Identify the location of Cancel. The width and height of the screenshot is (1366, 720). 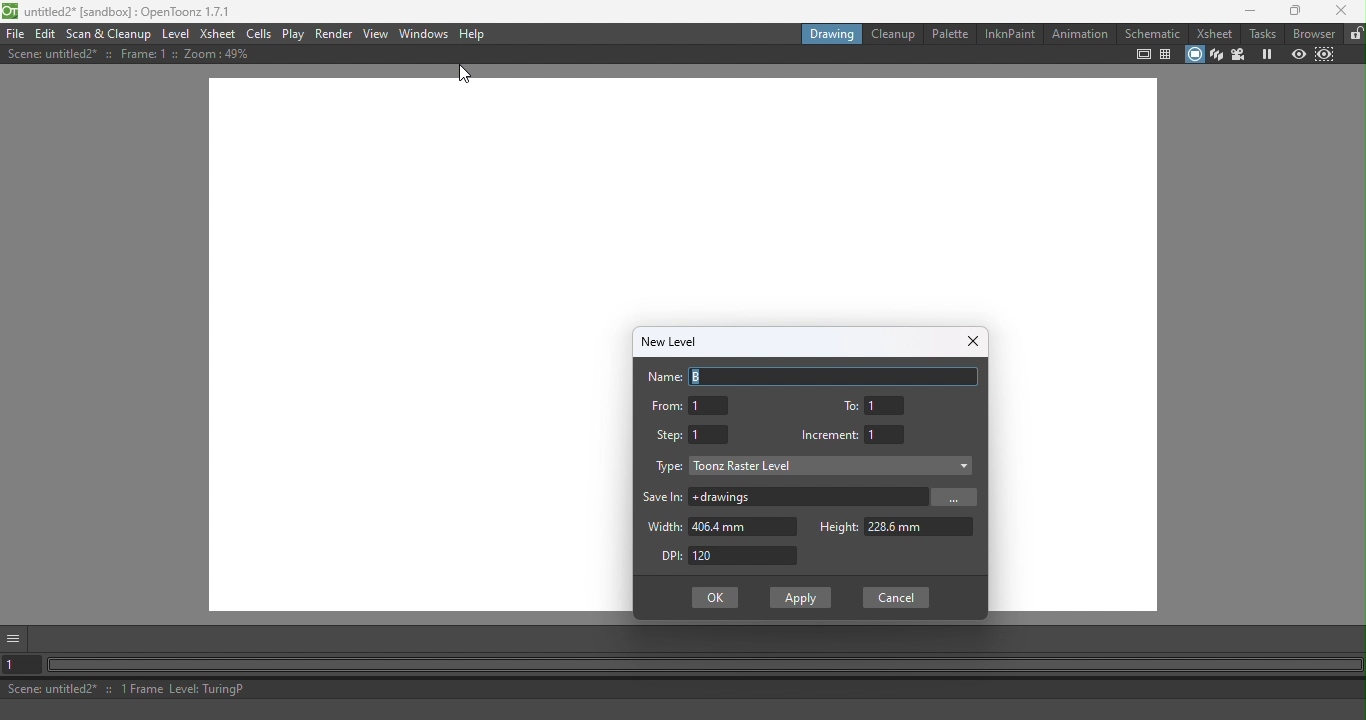
(896, 597).